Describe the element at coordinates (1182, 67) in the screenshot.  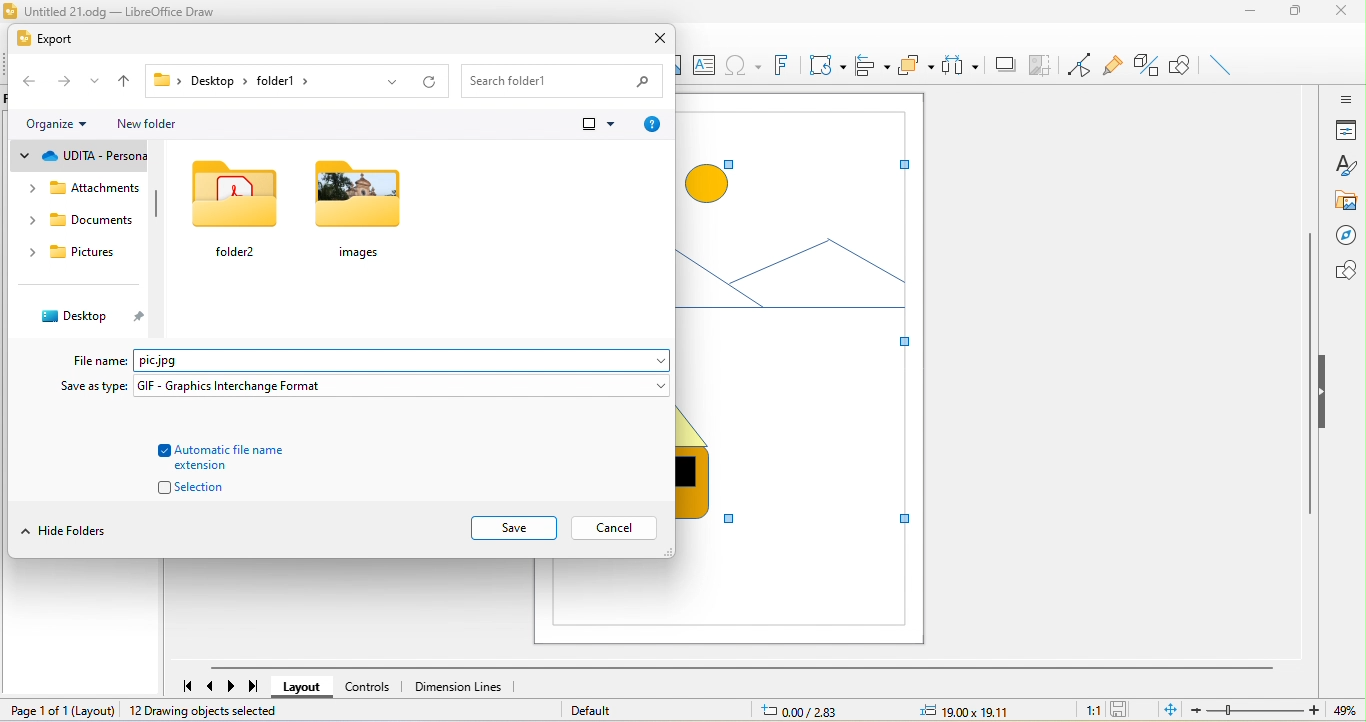
I see `show draw functions` at that location.